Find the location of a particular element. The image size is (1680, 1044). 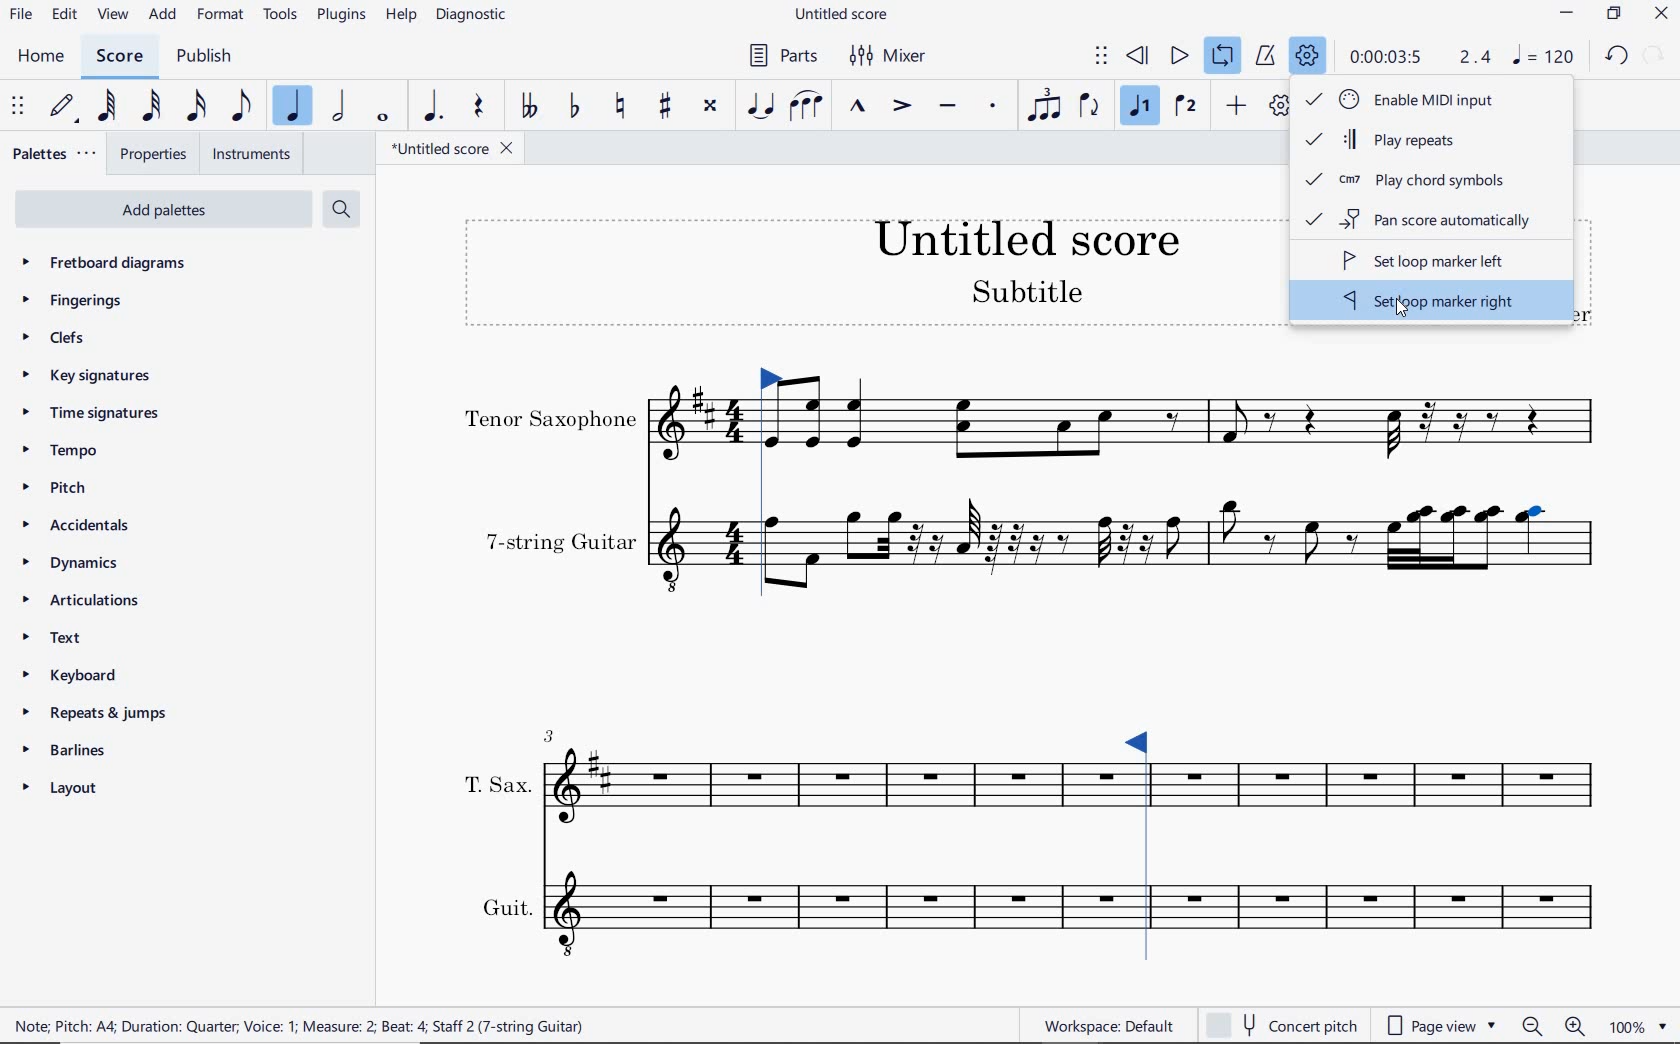

TOGGLE NATURAL is located at coordinates (620, 106).